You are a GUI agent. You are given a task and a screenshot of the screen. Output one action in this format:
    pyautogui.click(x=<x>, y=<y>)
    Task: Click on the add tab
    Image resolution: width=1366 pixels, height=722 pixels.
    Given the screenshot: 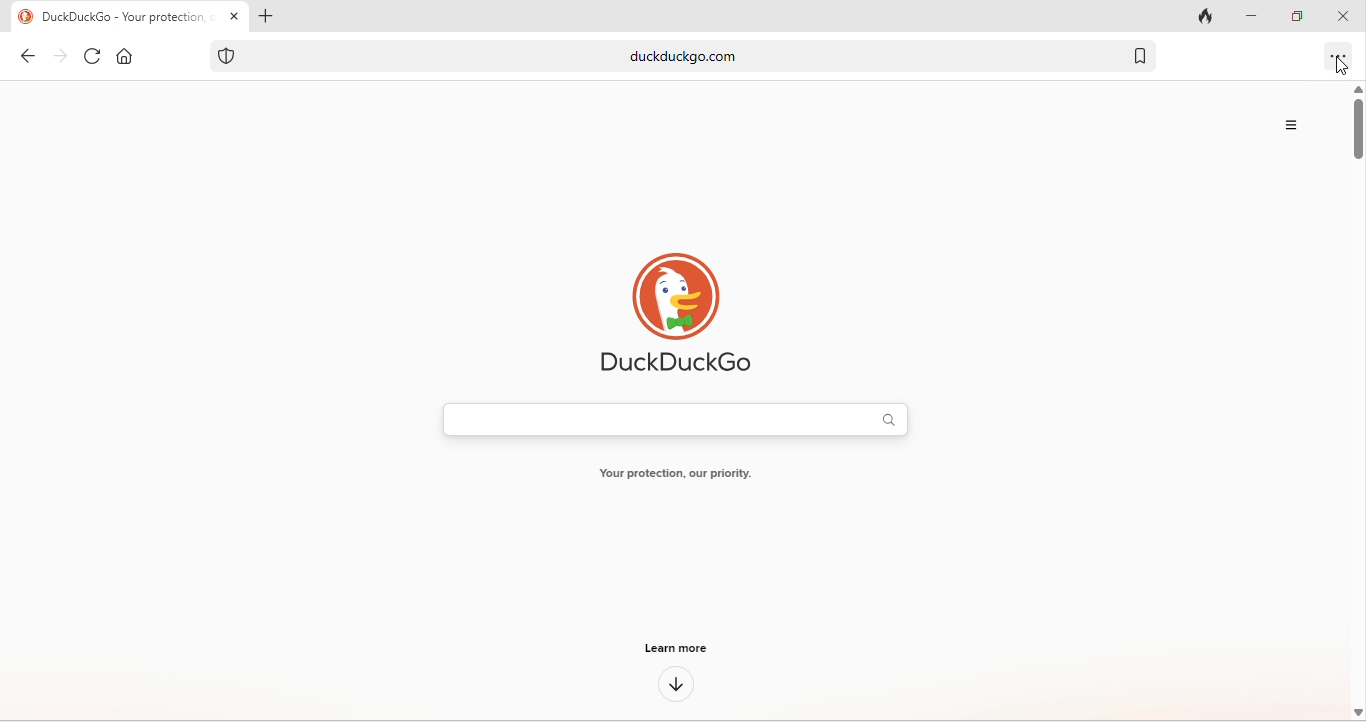 What is the action you would take?
    pyautogui.click(x=270, y=17)
    